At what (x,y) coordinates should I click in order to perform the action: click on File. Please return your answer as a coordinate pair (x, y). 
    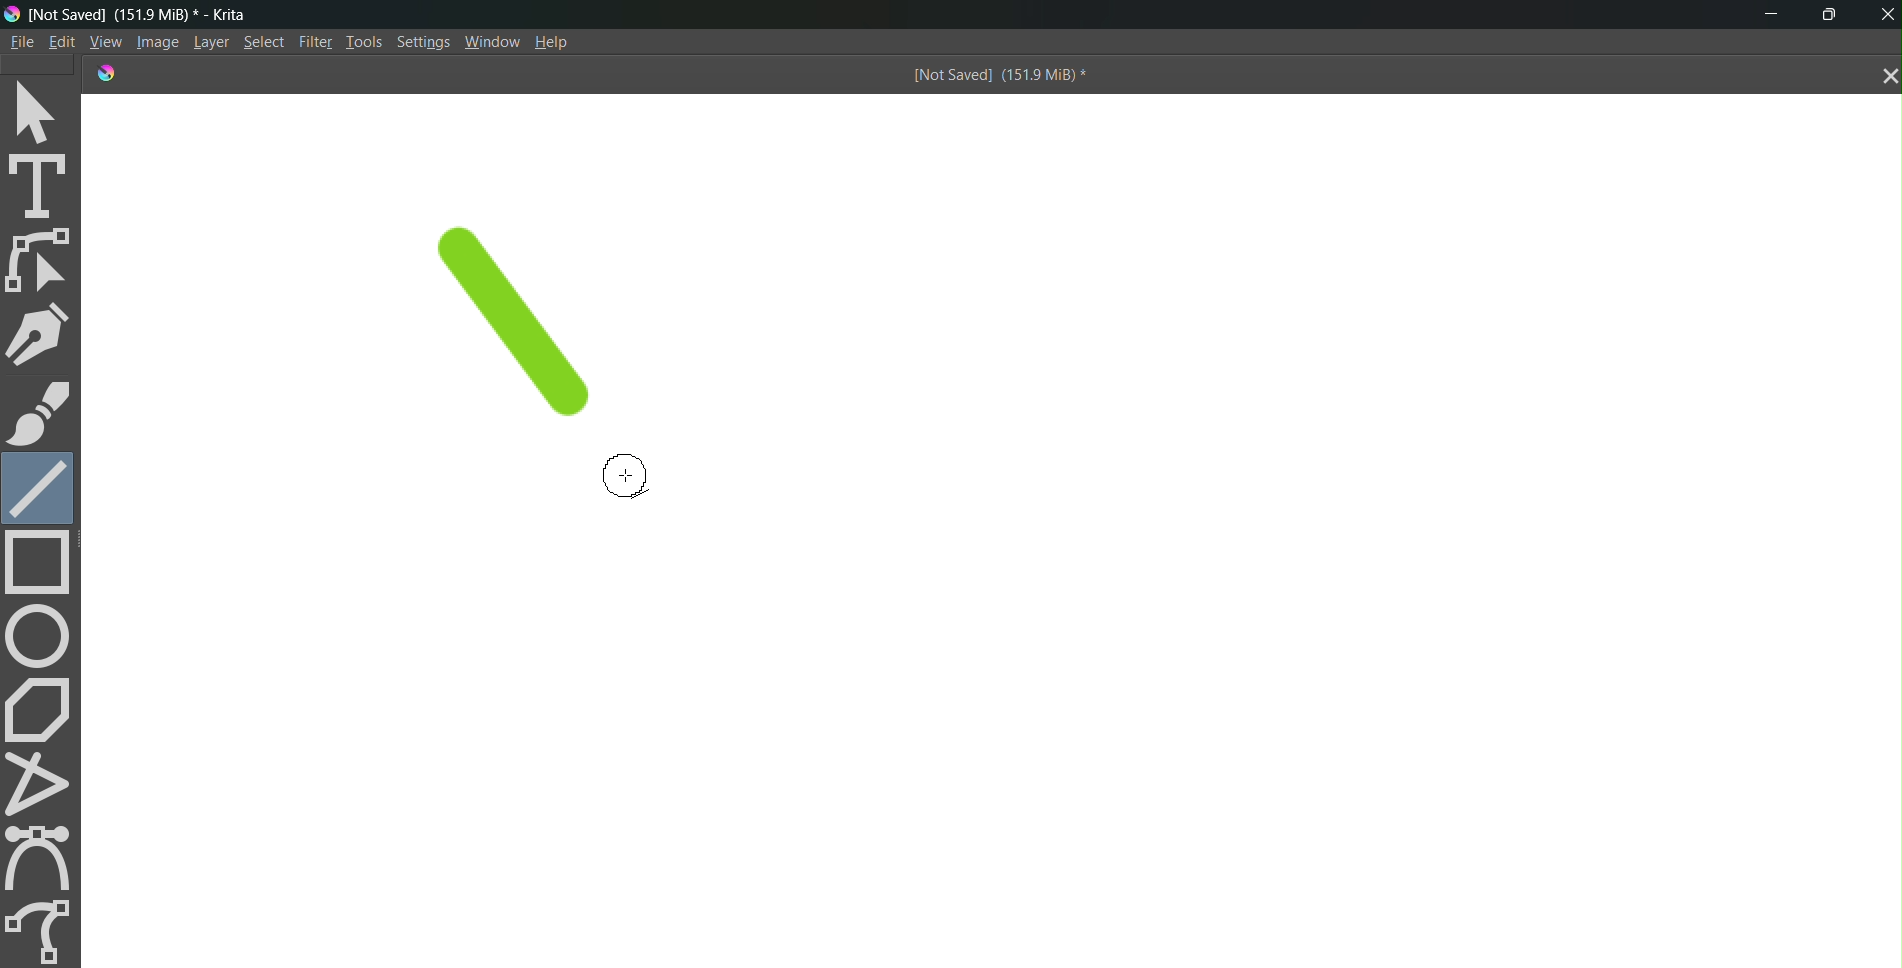
    Looking at the image, I should click on (20, 41).